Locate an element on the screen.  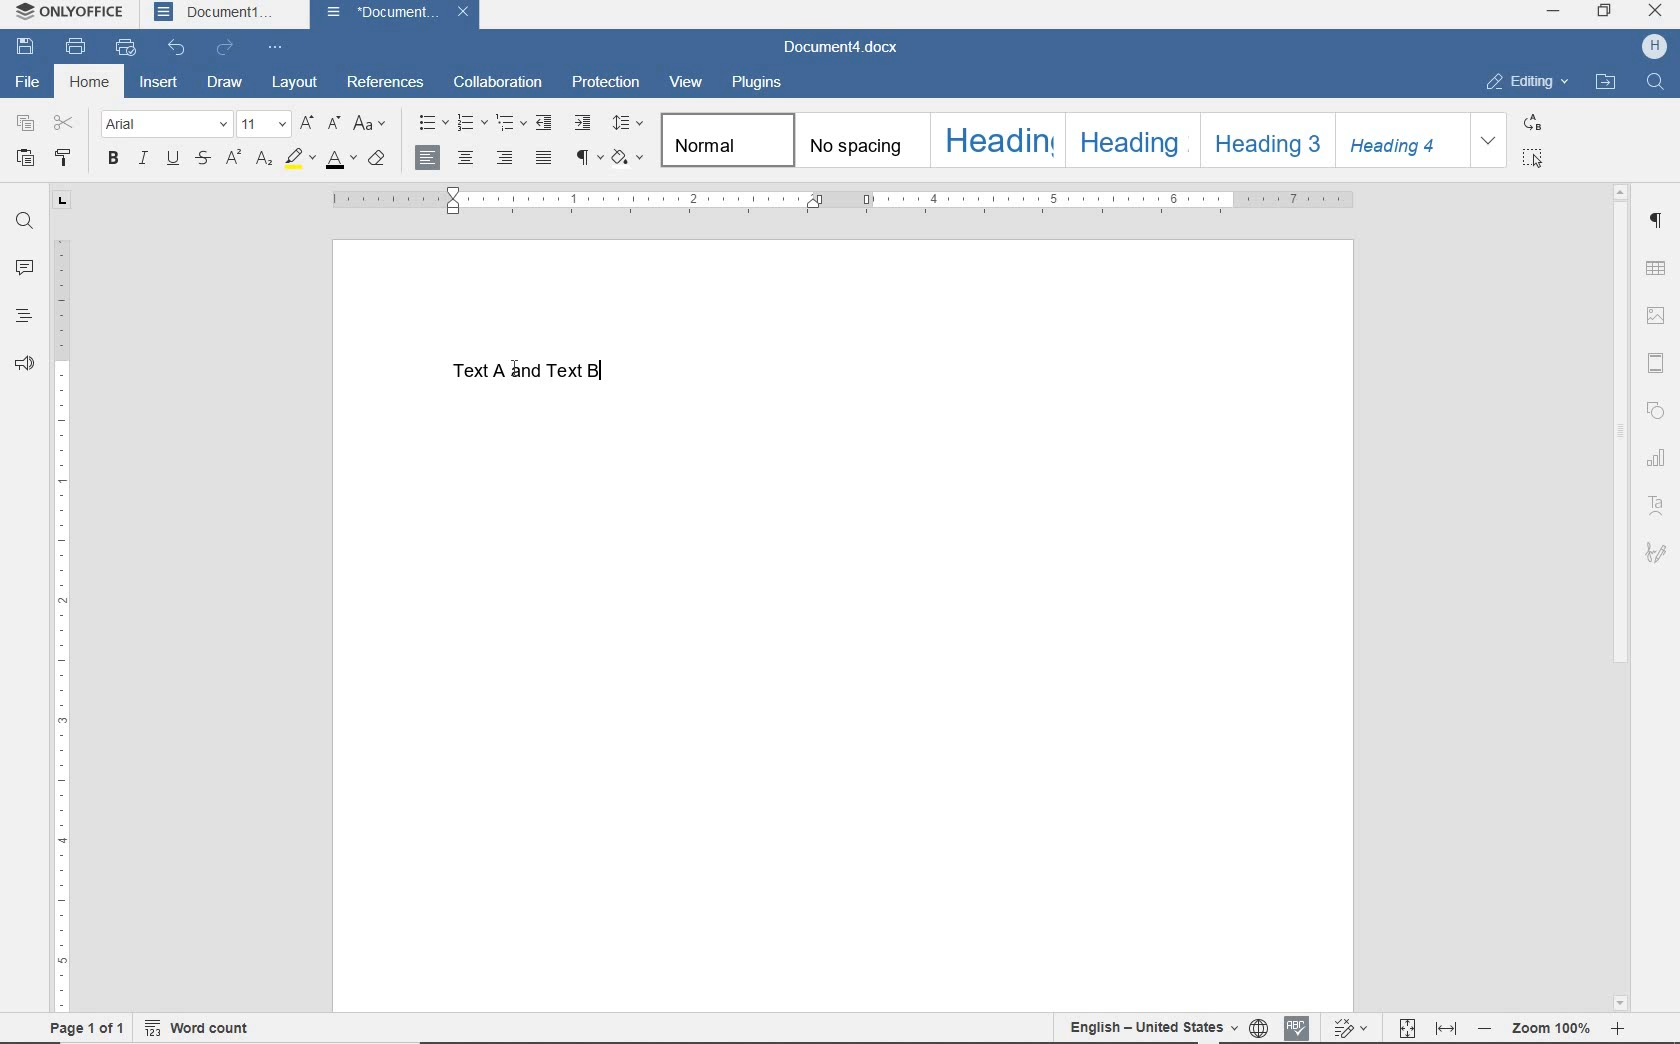
LAYOUT is located at coordinates (296, 83).